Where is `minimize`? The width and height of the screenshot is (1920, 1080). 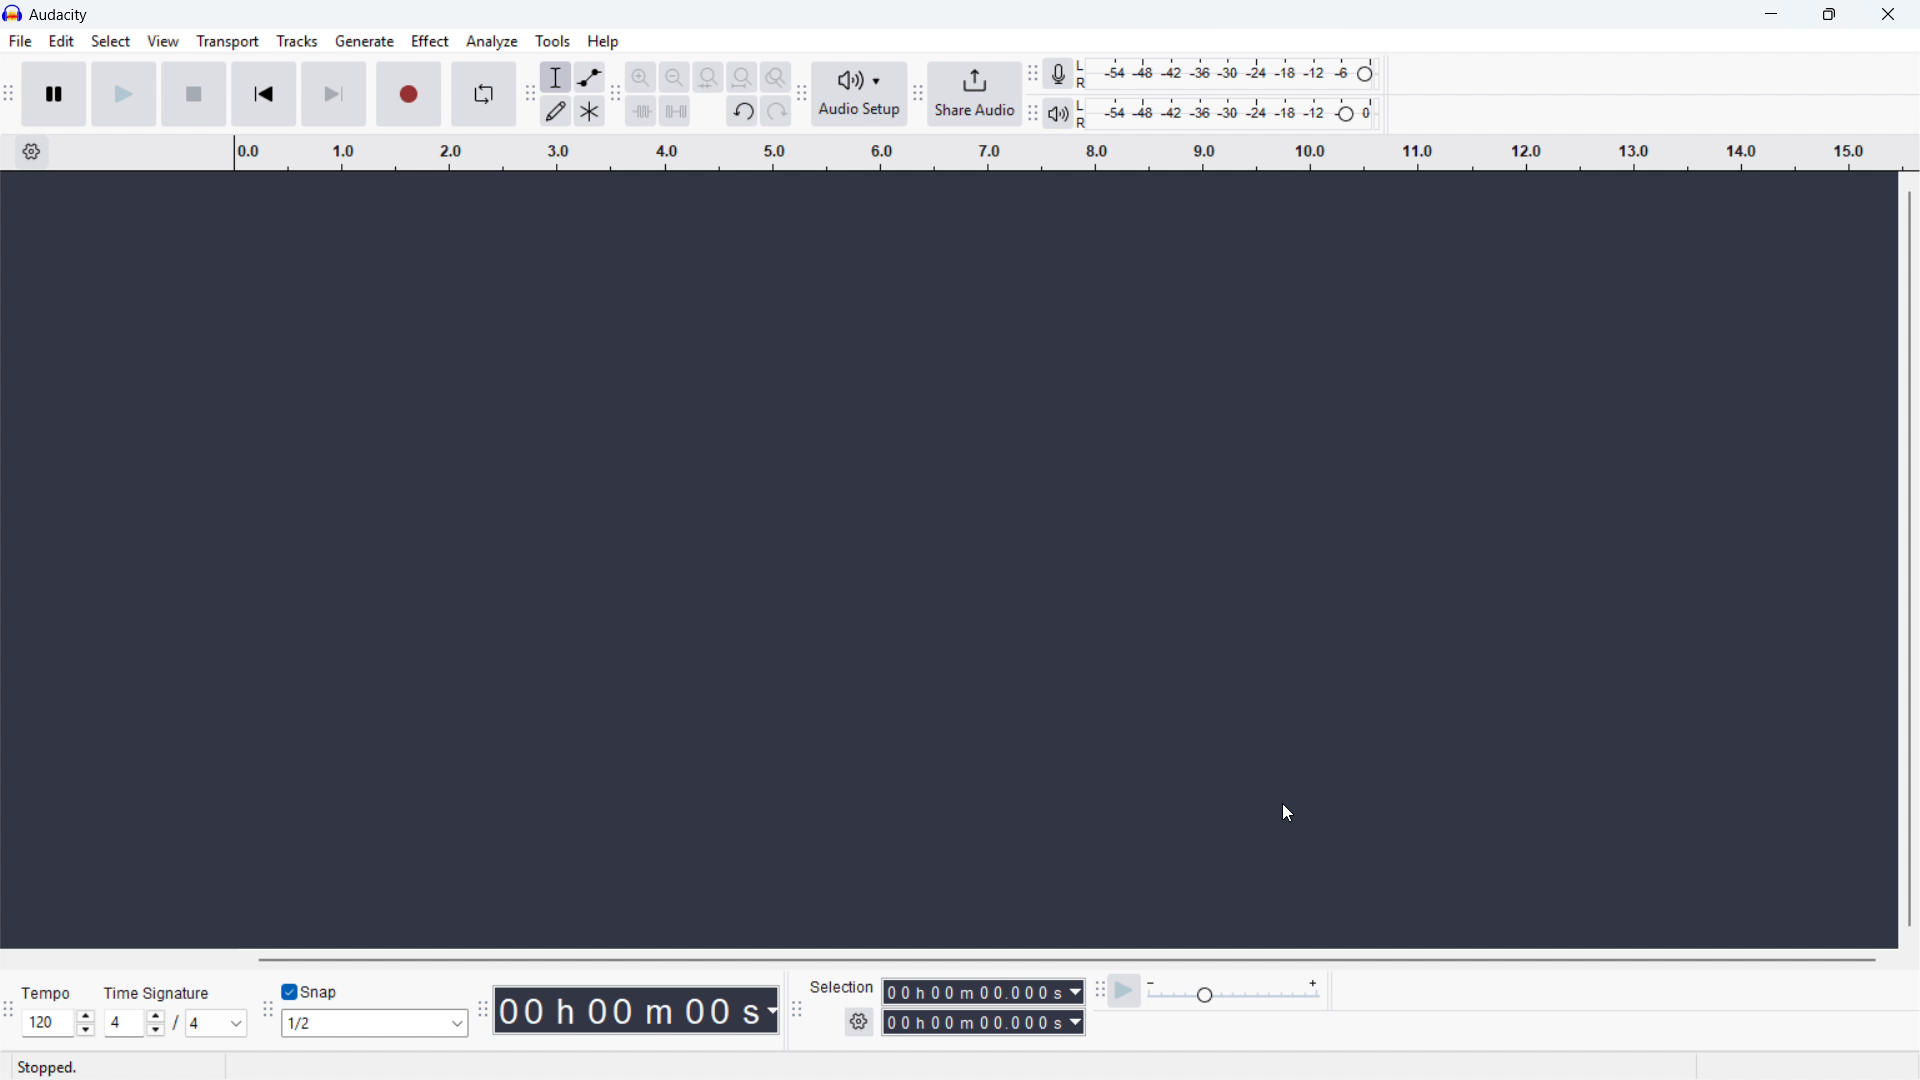 minimize is located at coordinates (1770, 15).